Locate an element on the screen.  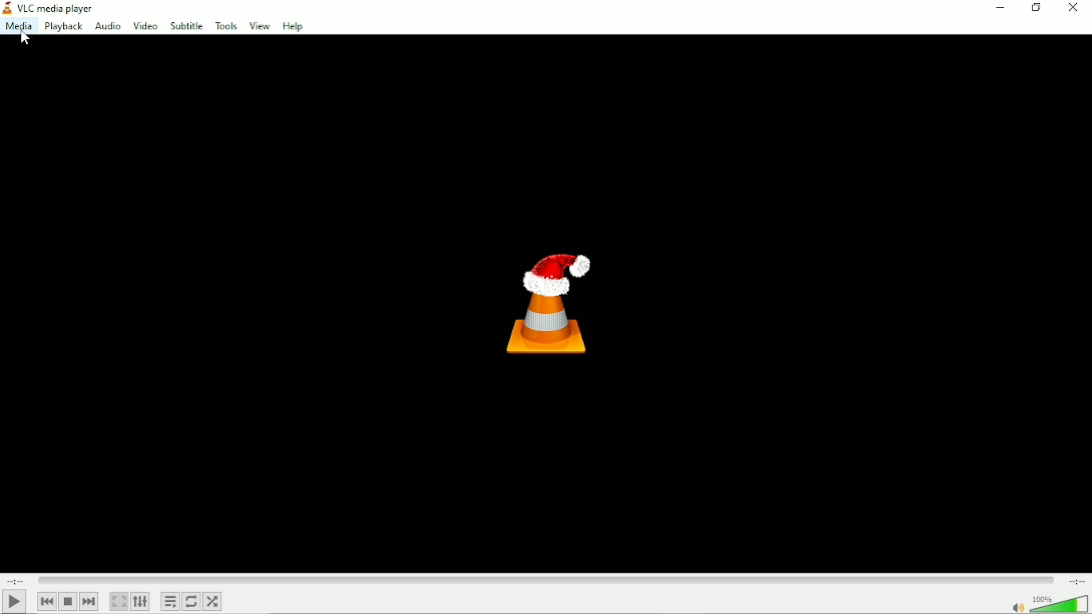
Restore down is located at coordinates (1035, 7).